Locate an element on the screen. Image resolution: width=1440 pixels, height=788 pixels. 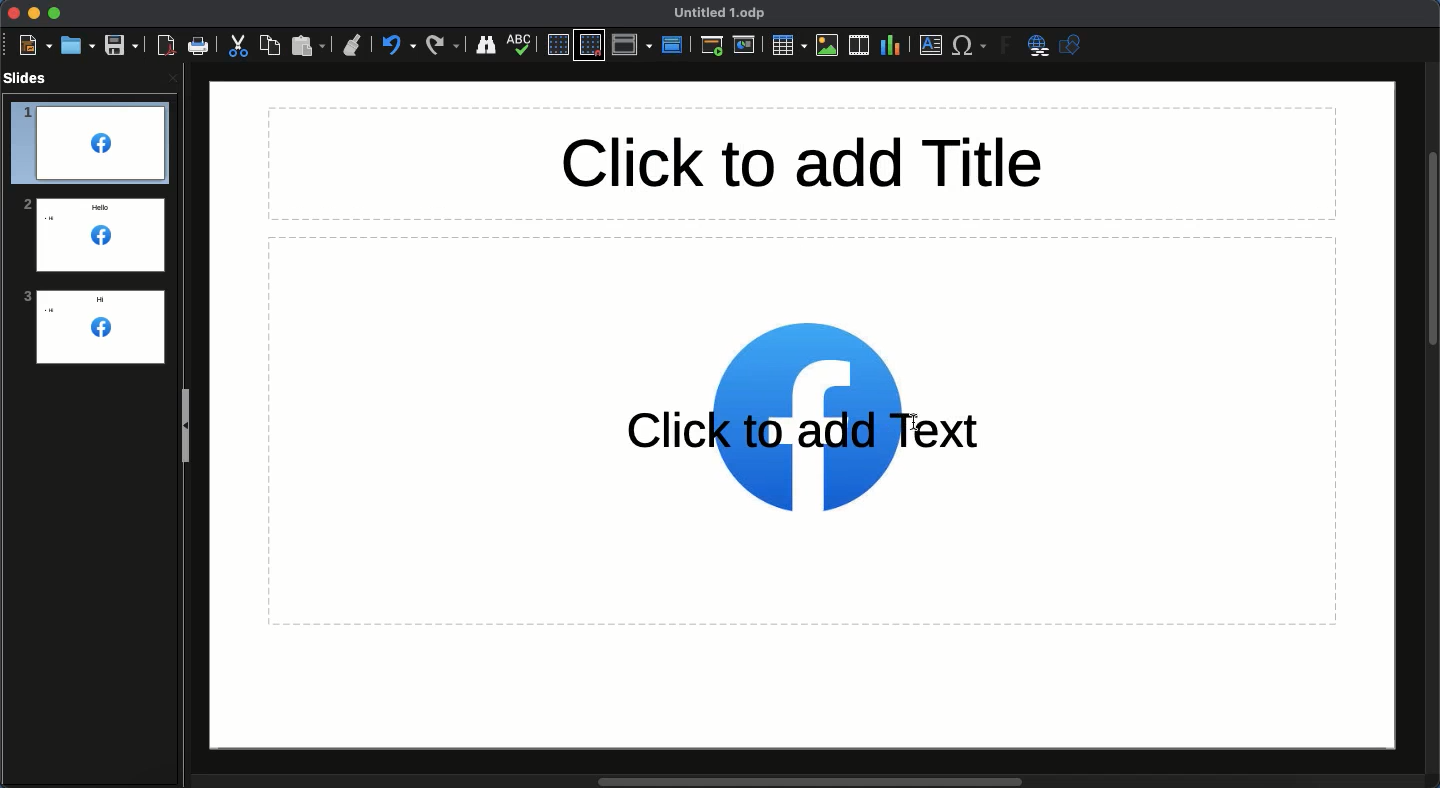
Hyperlink is located at coordinates (1038, 46).